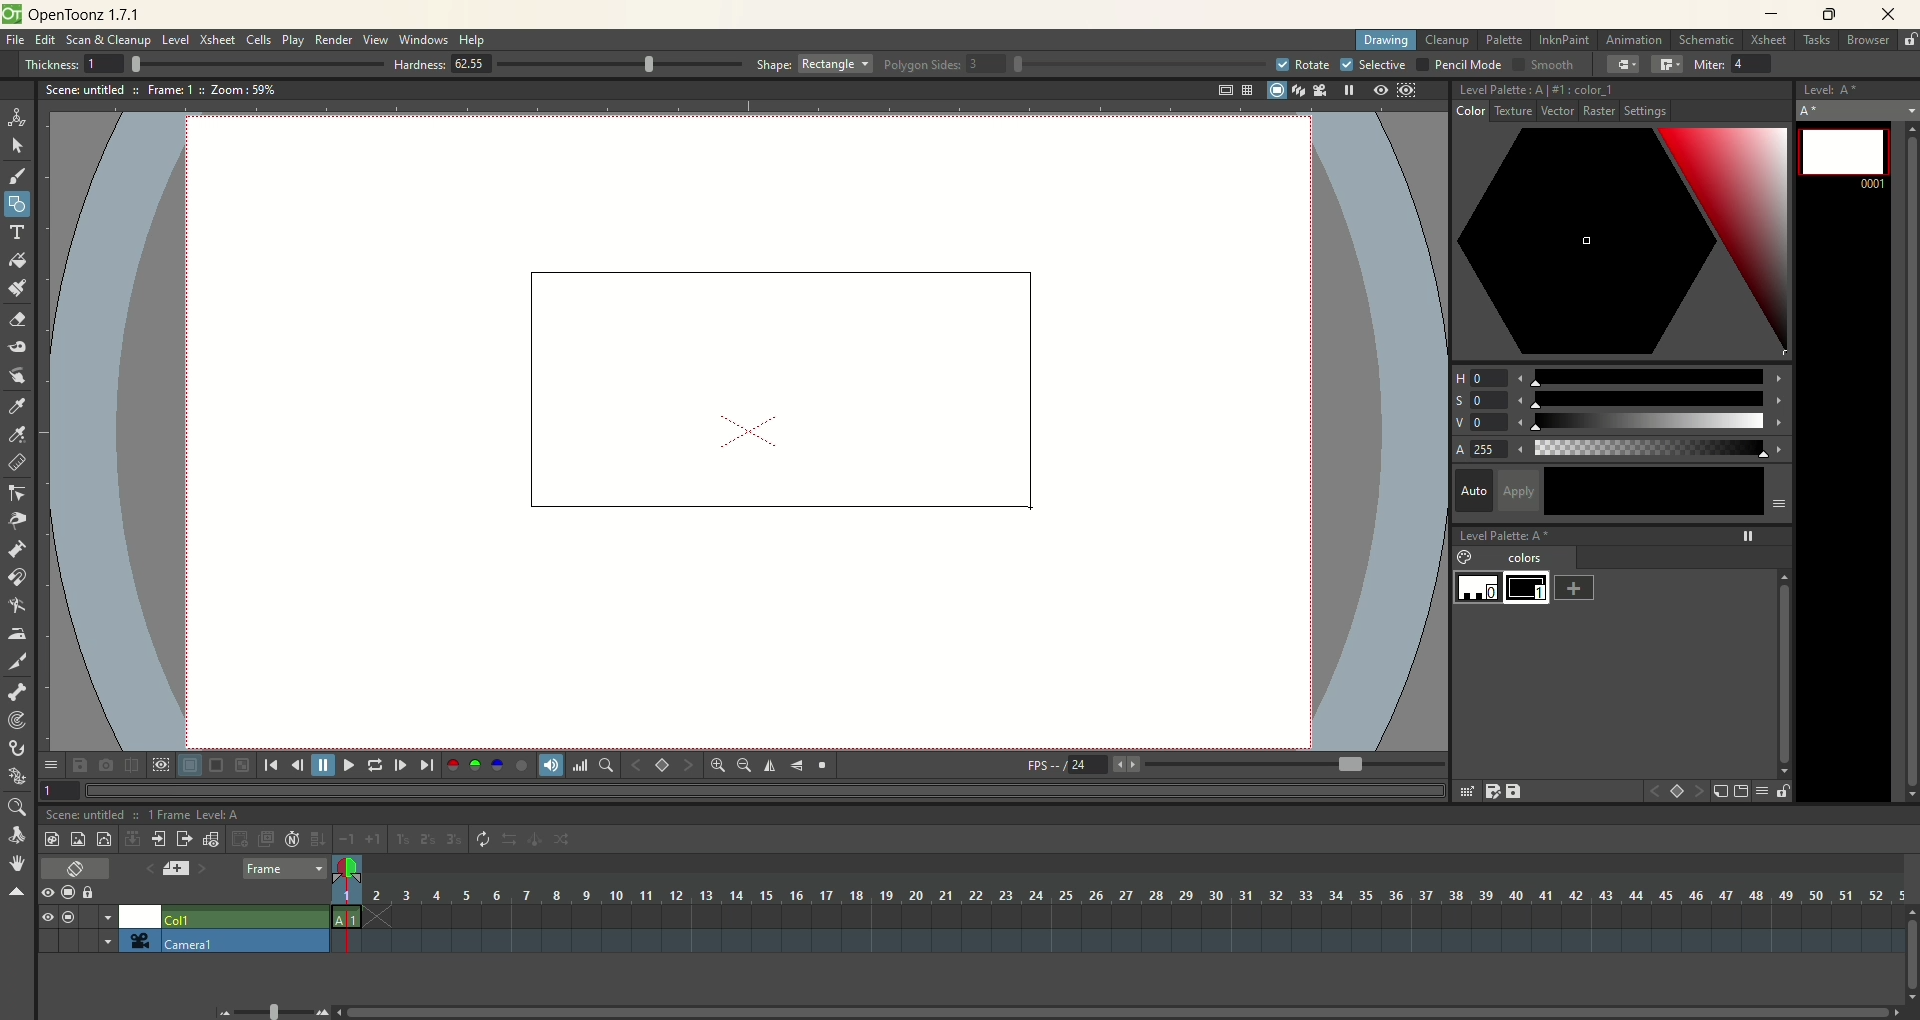  Describe the element at coordinates (1516, 791) in the screenshot. I see `save` at that location.